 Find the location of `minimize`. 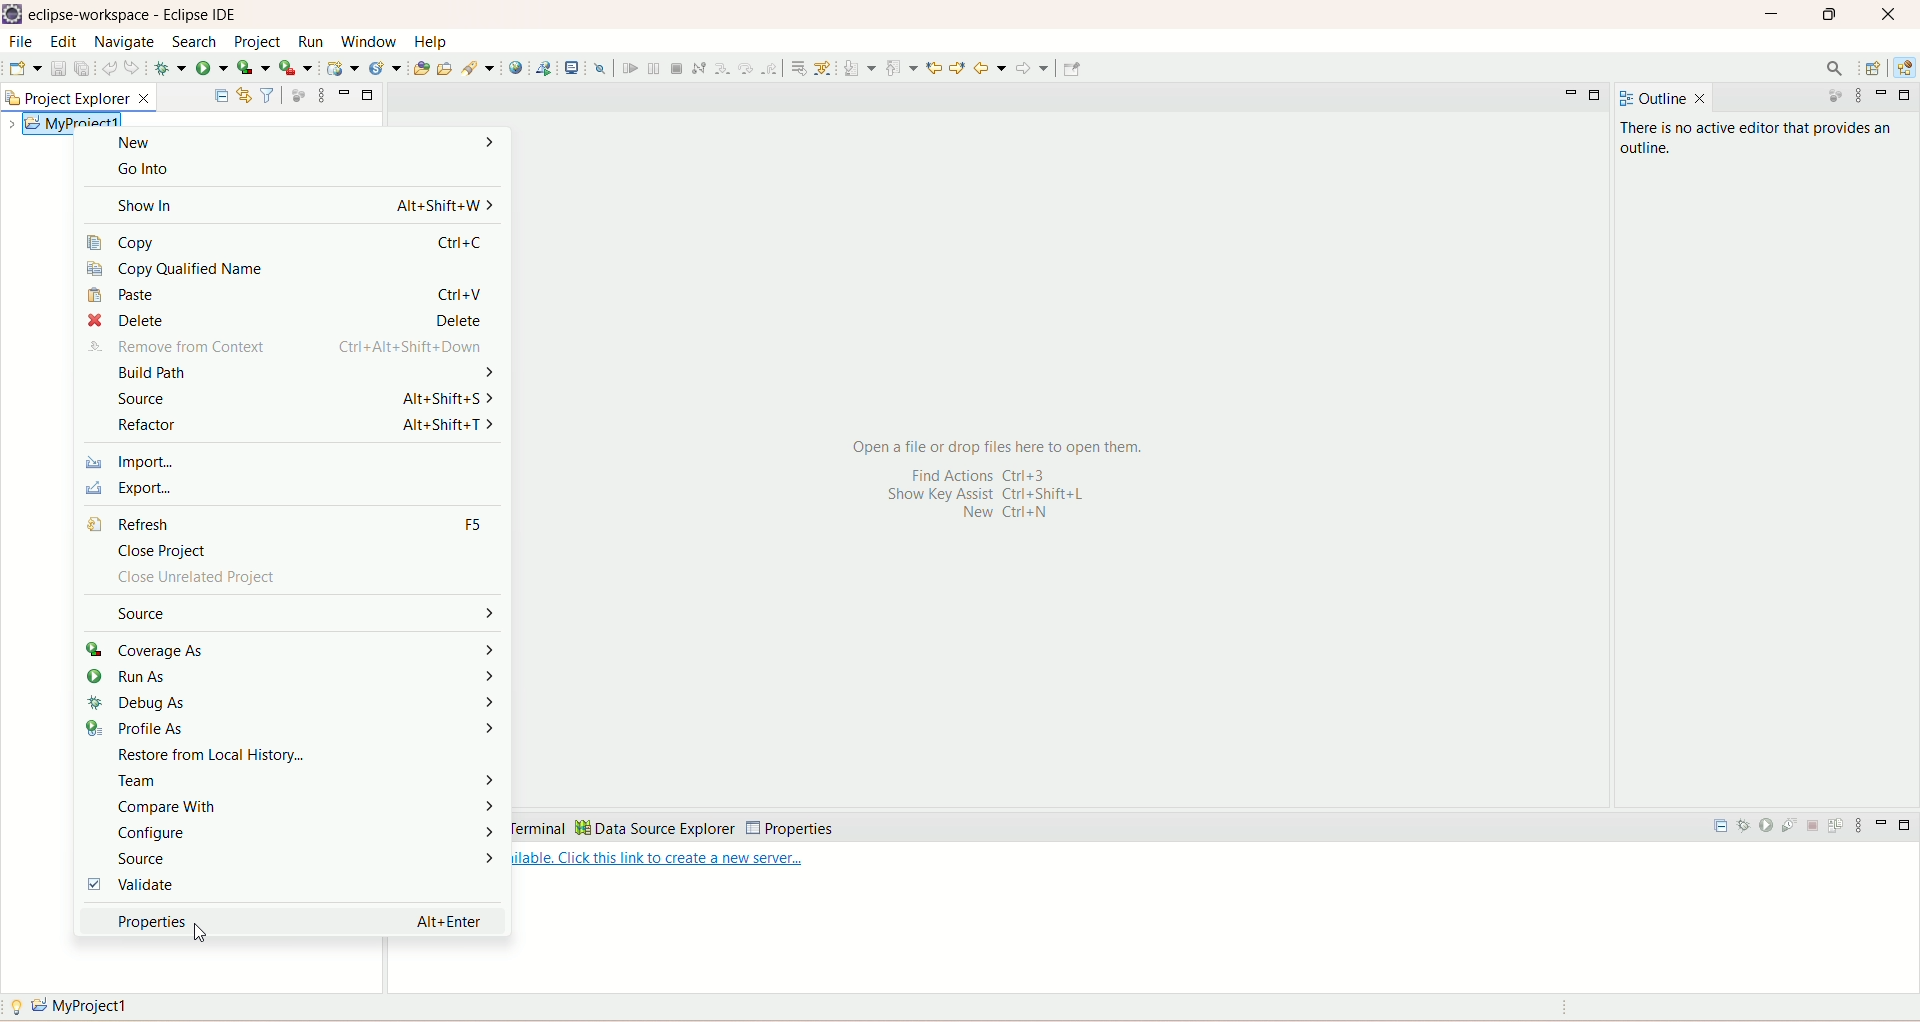

minimize is located at coordinates (1881, 92).